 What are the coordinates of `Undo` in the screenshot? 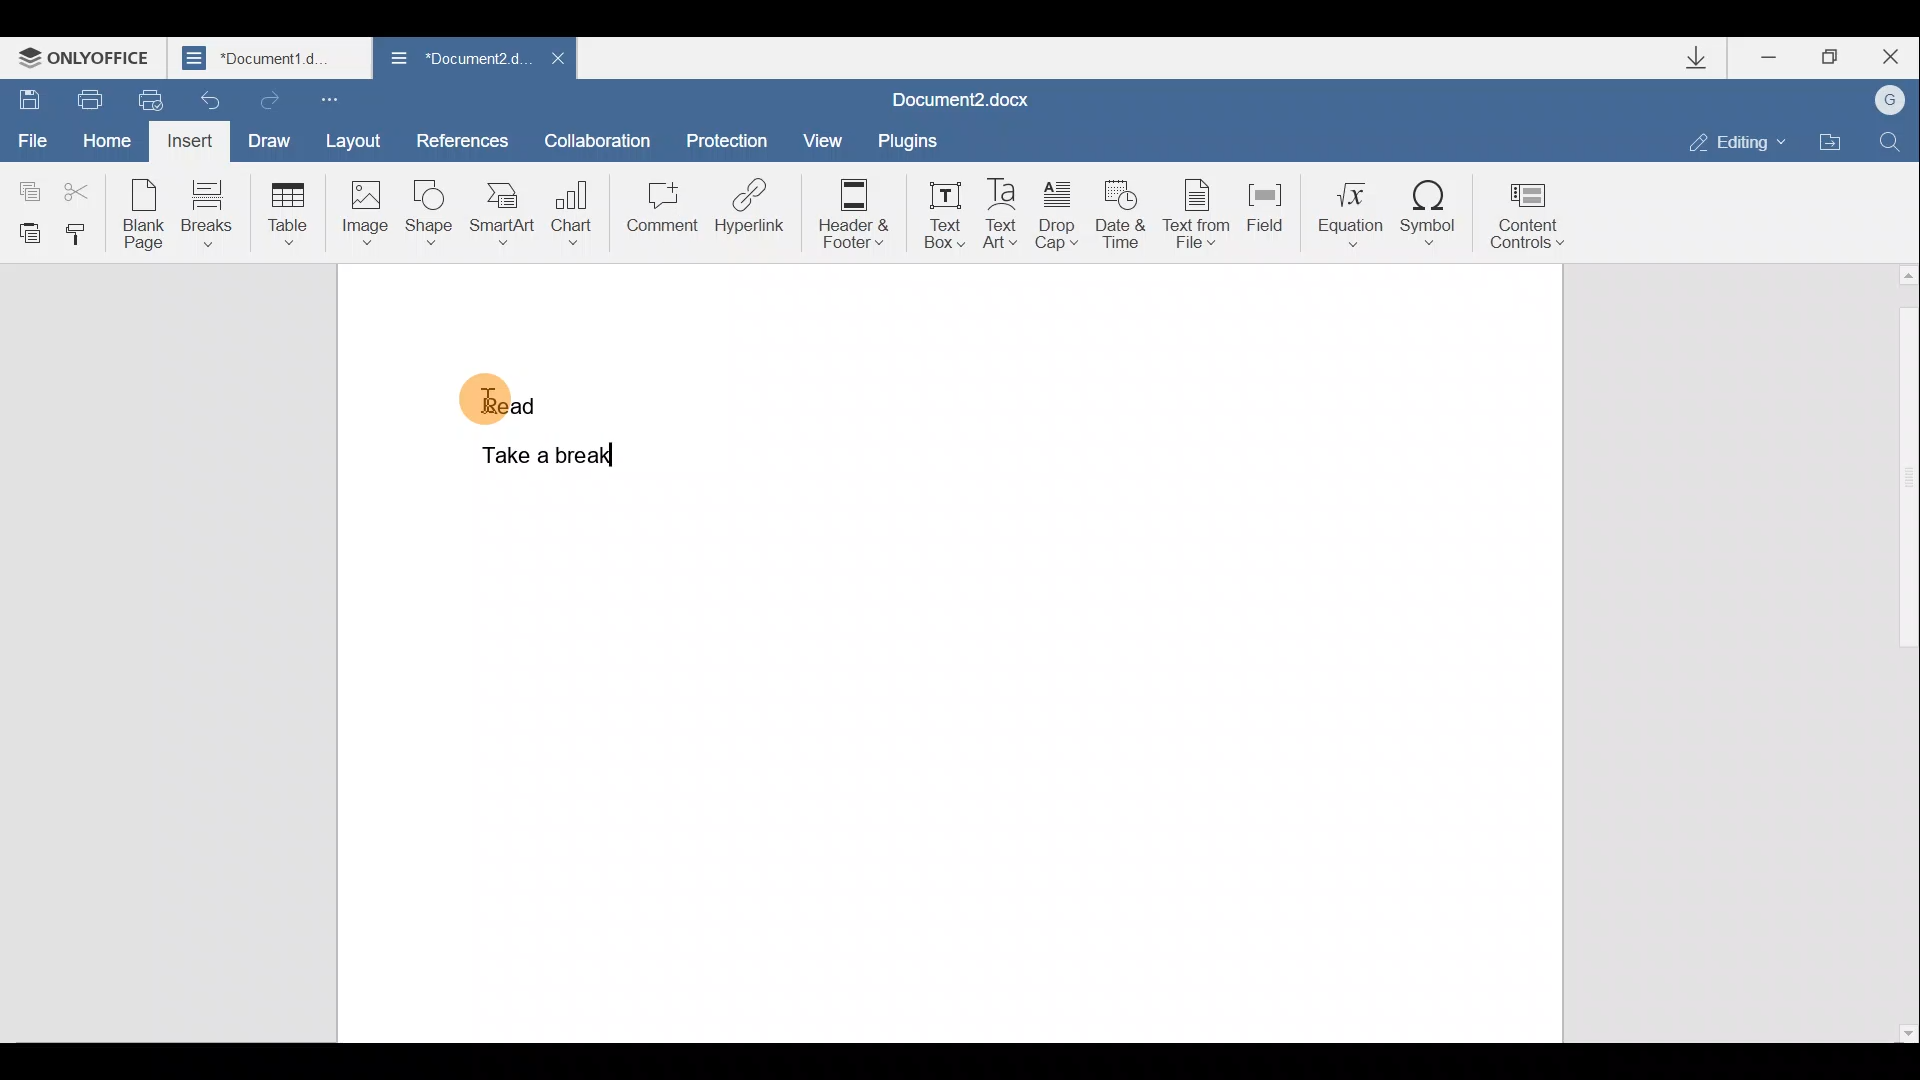 It's located at (205, 100).